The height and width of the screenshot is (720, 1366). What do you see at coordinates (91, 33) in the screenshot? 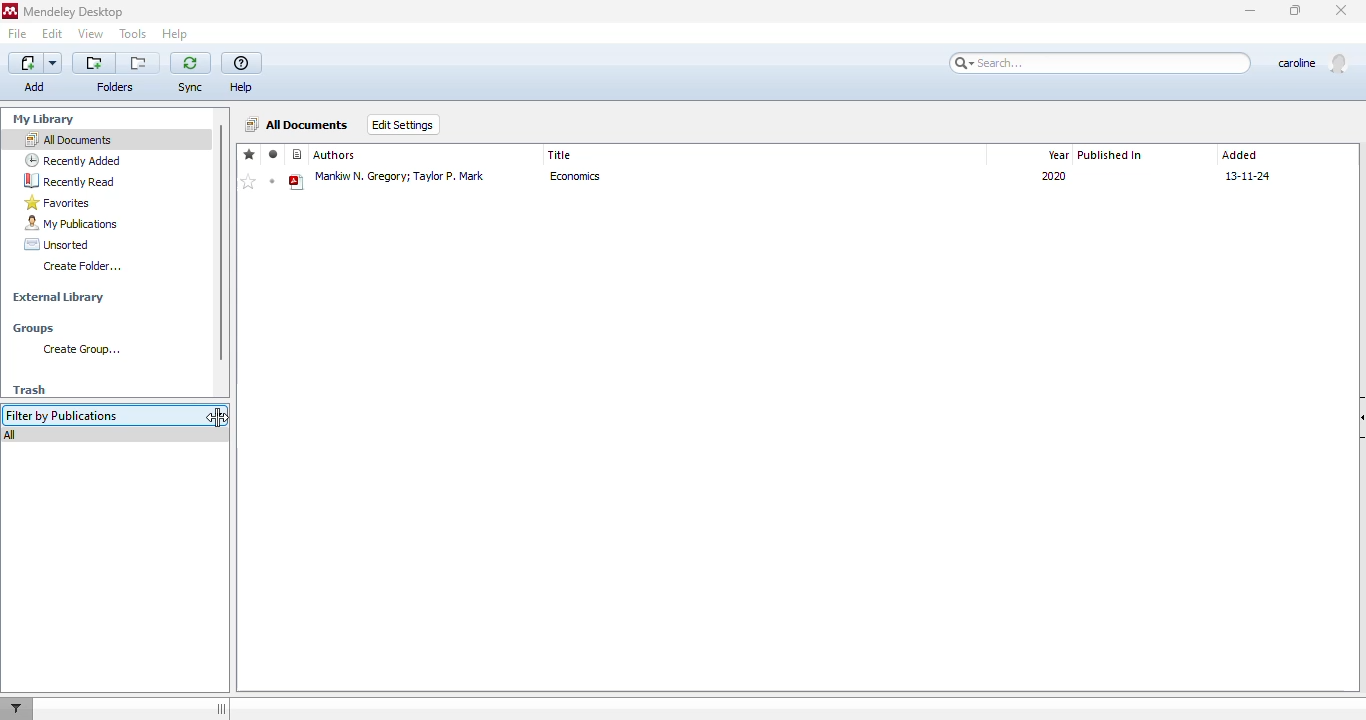
I see `view` at bounding box center [91, 33].